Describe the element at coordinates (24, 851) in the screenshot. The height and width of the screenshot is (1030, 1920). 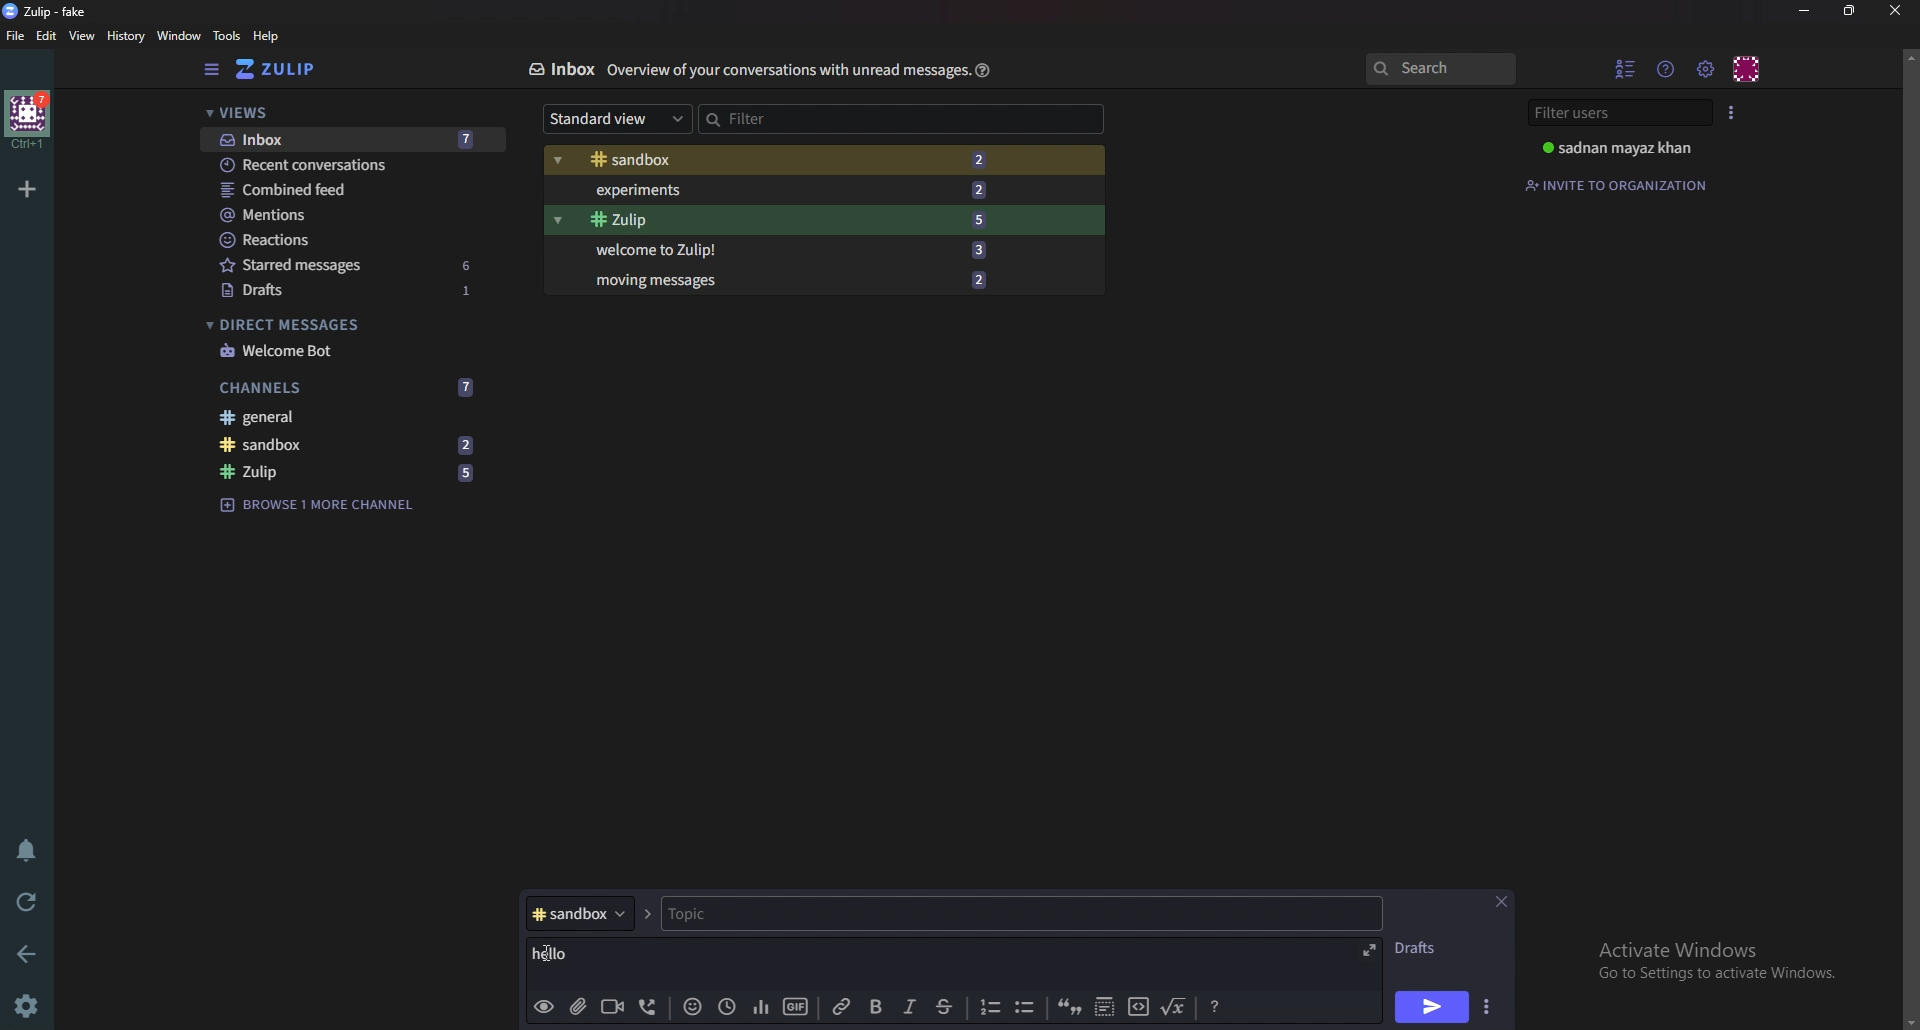
I see `Enable do not disturb` at that location.